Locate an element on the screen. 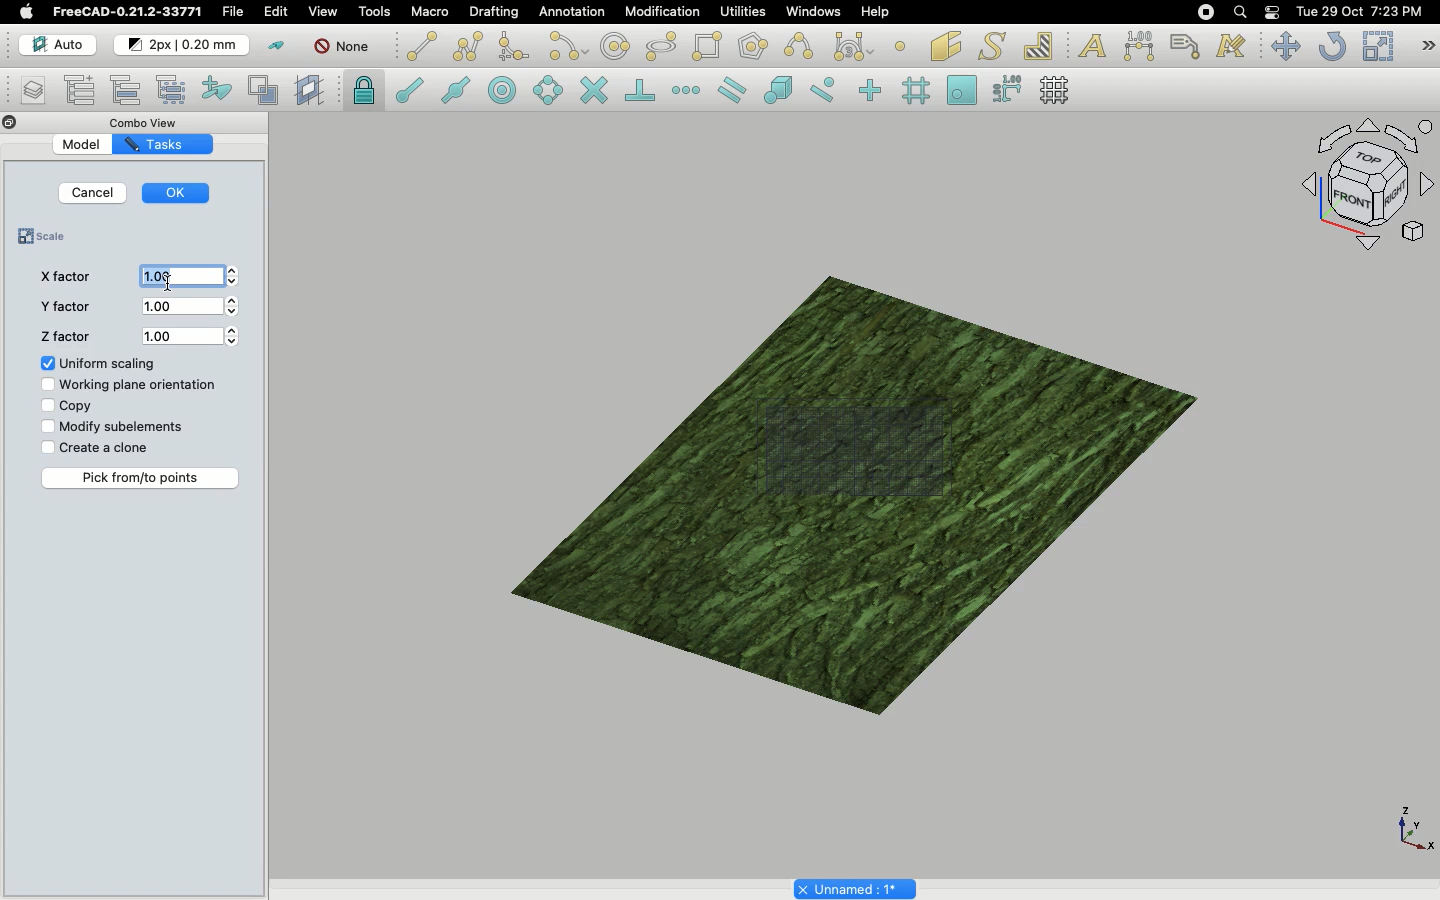  Create a clone is located at coordinates (95, 447).